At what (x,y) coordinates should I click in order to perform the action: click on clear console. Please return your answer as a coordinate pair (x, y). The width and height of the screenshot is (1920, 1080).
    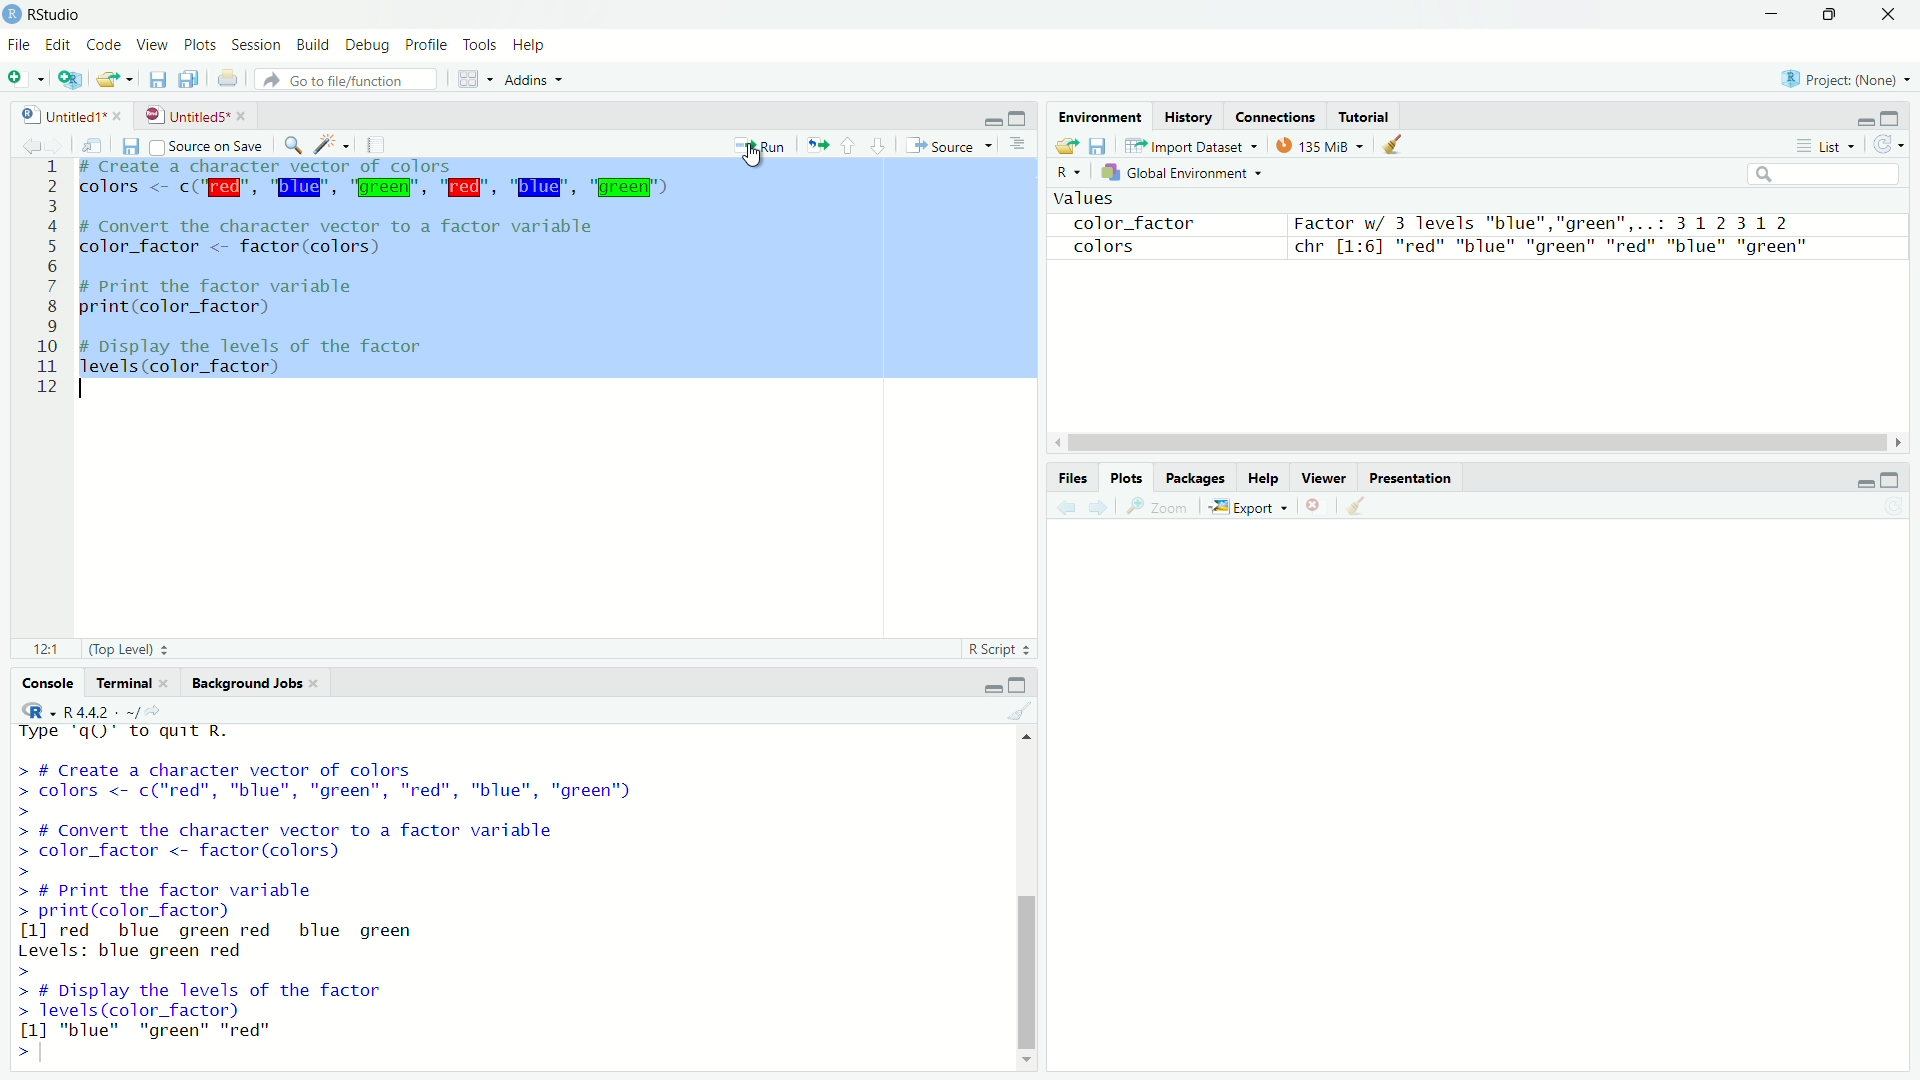
    Looking at the image, I should click on (1019, 711).